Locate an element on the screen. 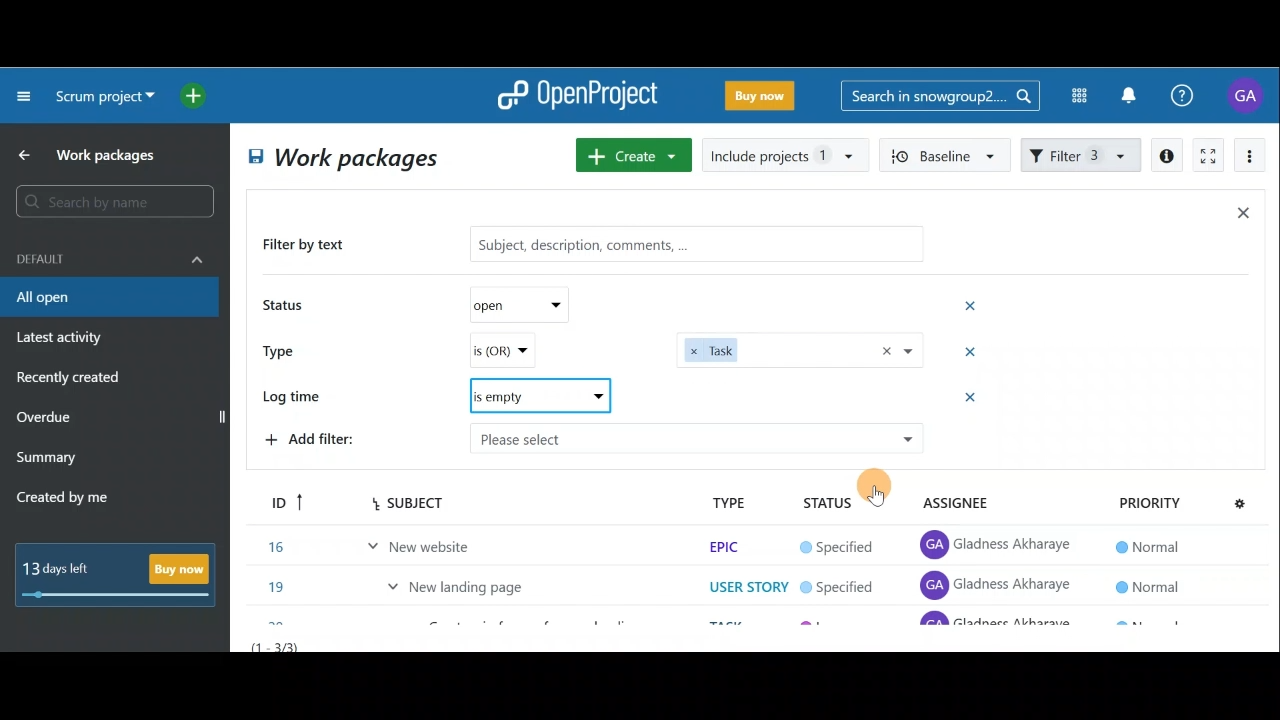  page TASK a(GA) Gladness Akharaye is located at coordinates (998, 540).